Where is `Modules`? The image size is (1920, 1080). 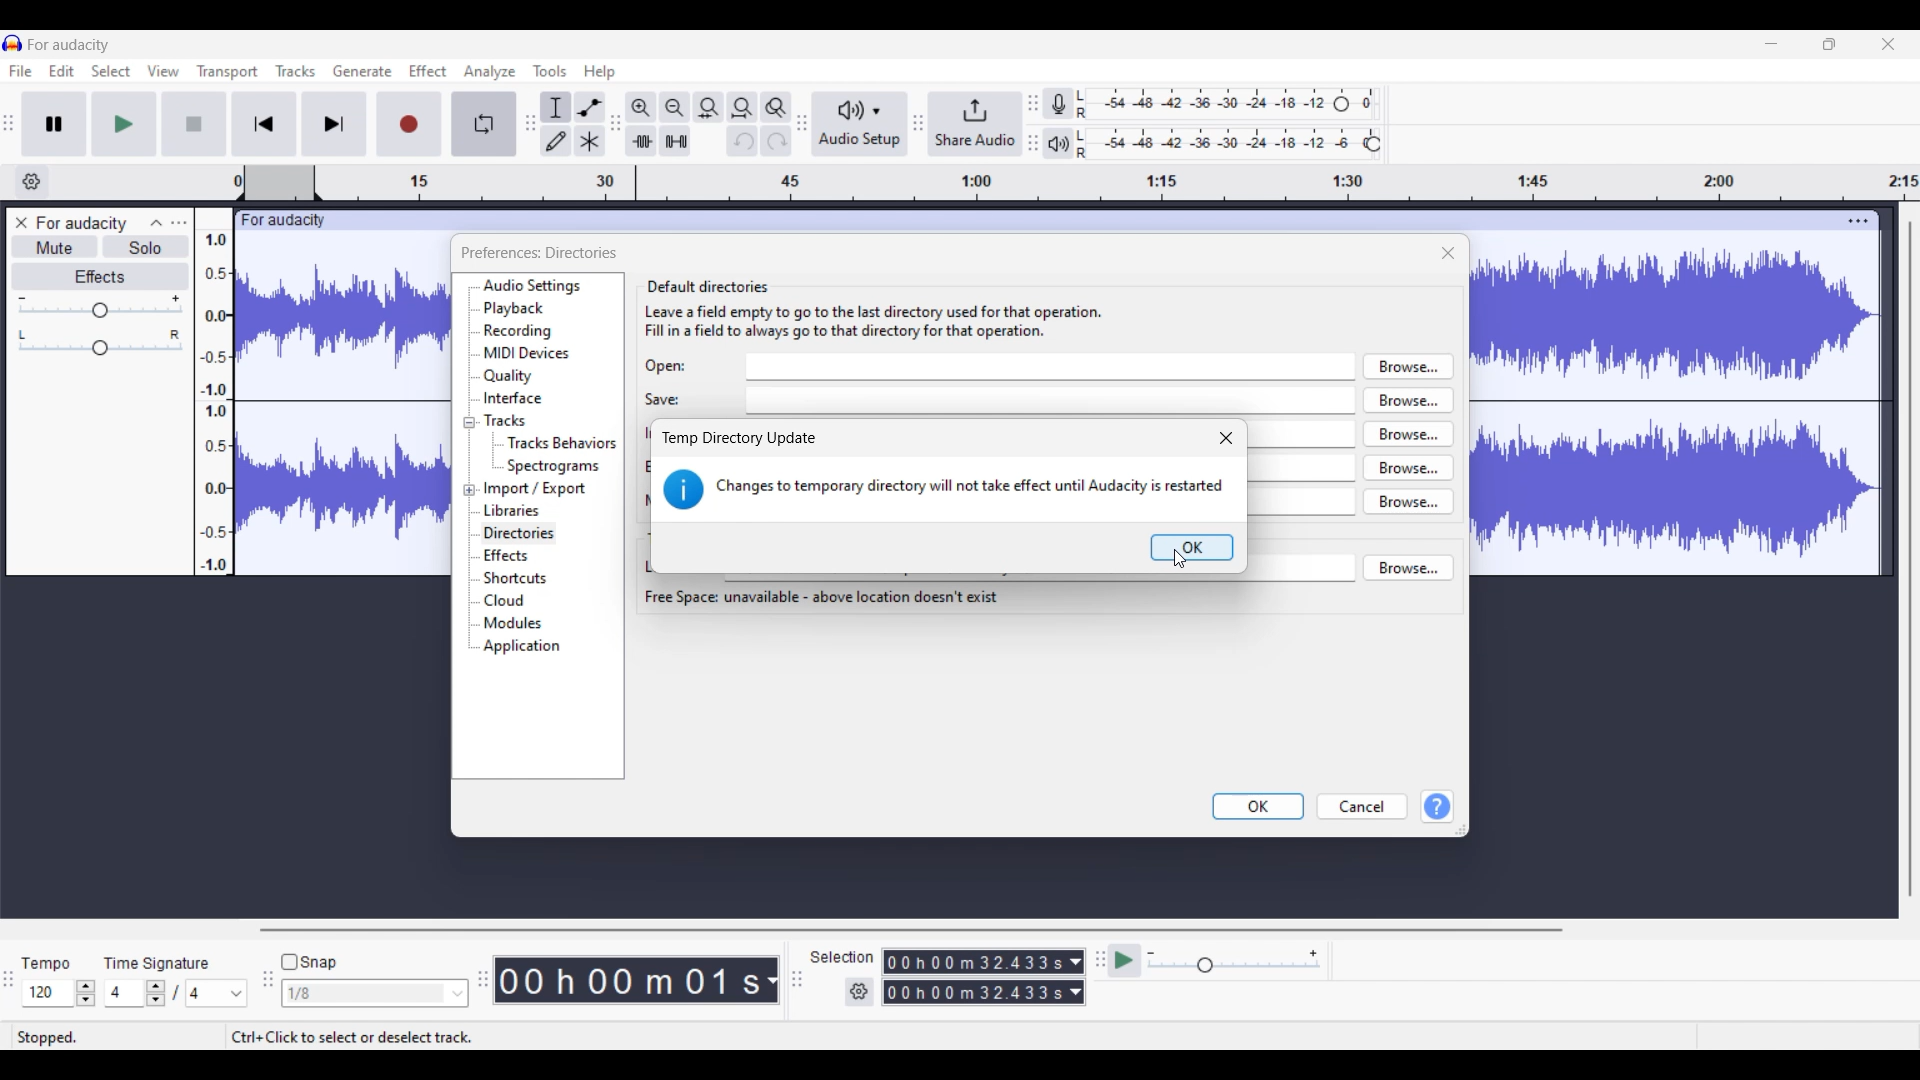
Modules is located at coordinates (513, 623).